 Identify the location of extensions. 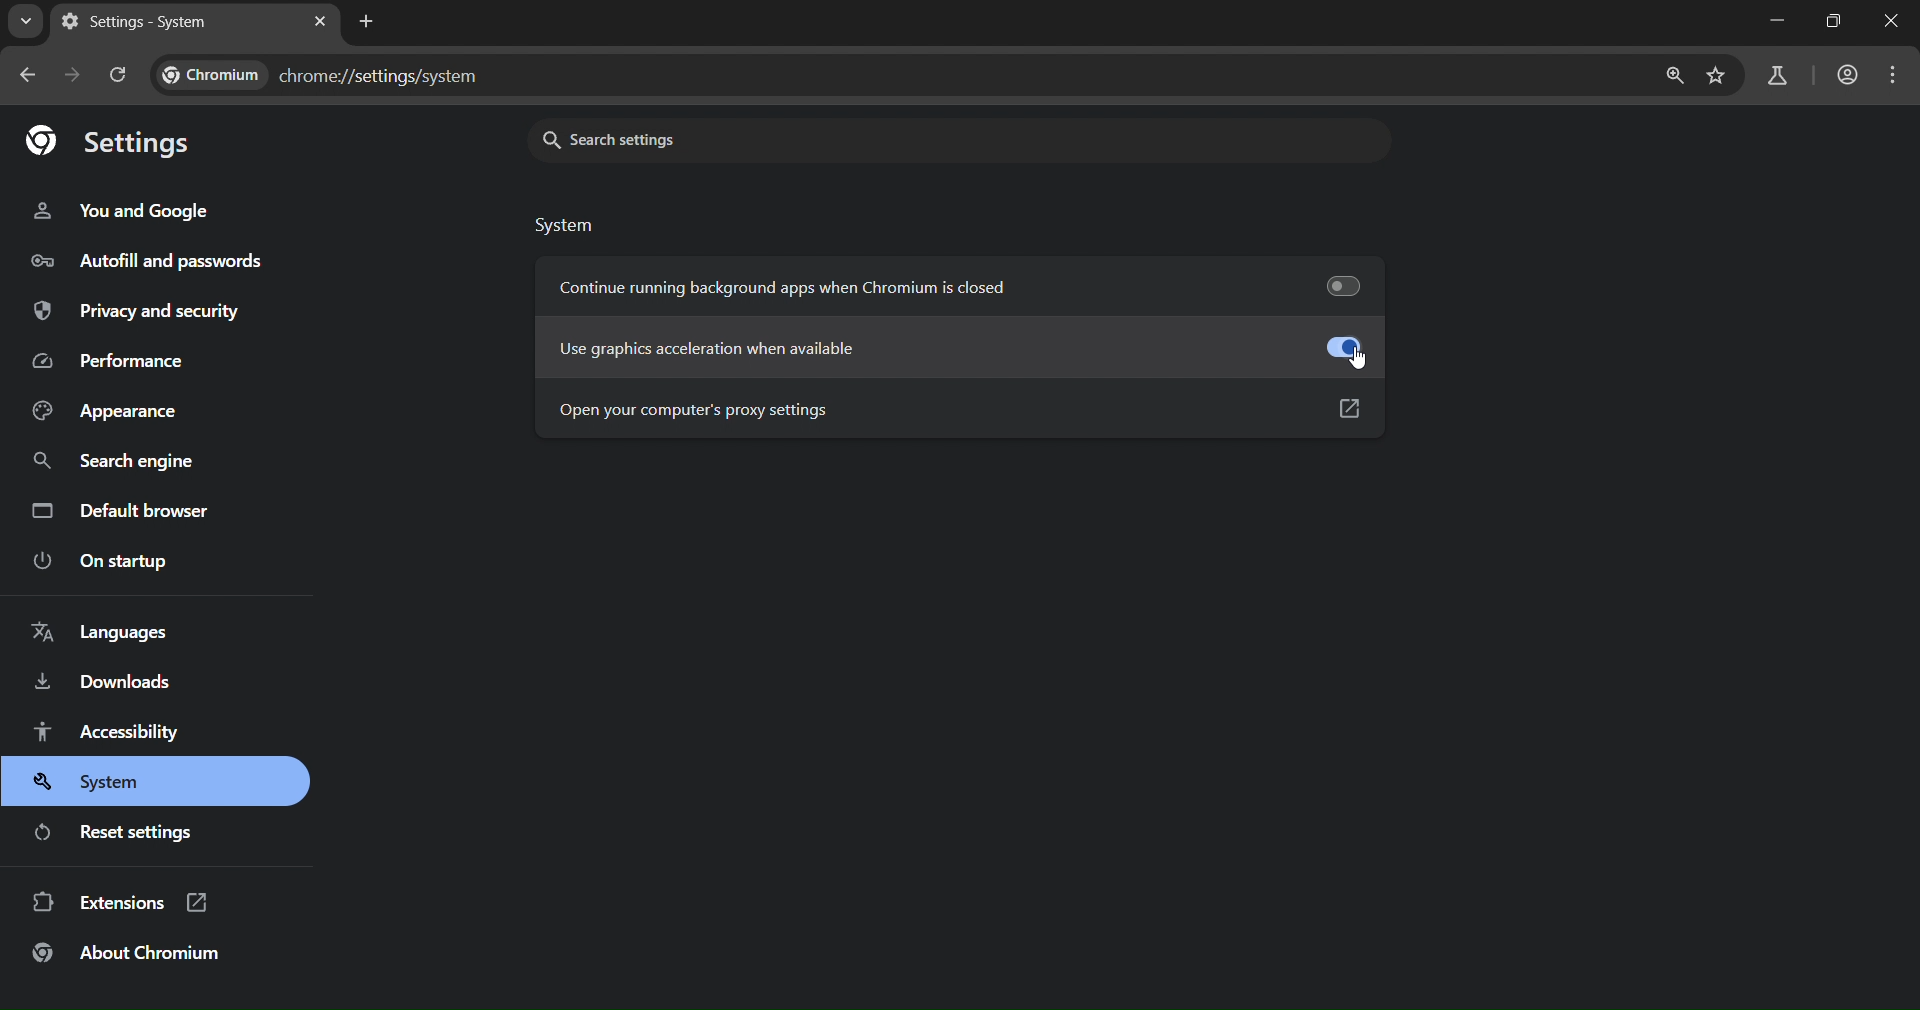
(121, 900).